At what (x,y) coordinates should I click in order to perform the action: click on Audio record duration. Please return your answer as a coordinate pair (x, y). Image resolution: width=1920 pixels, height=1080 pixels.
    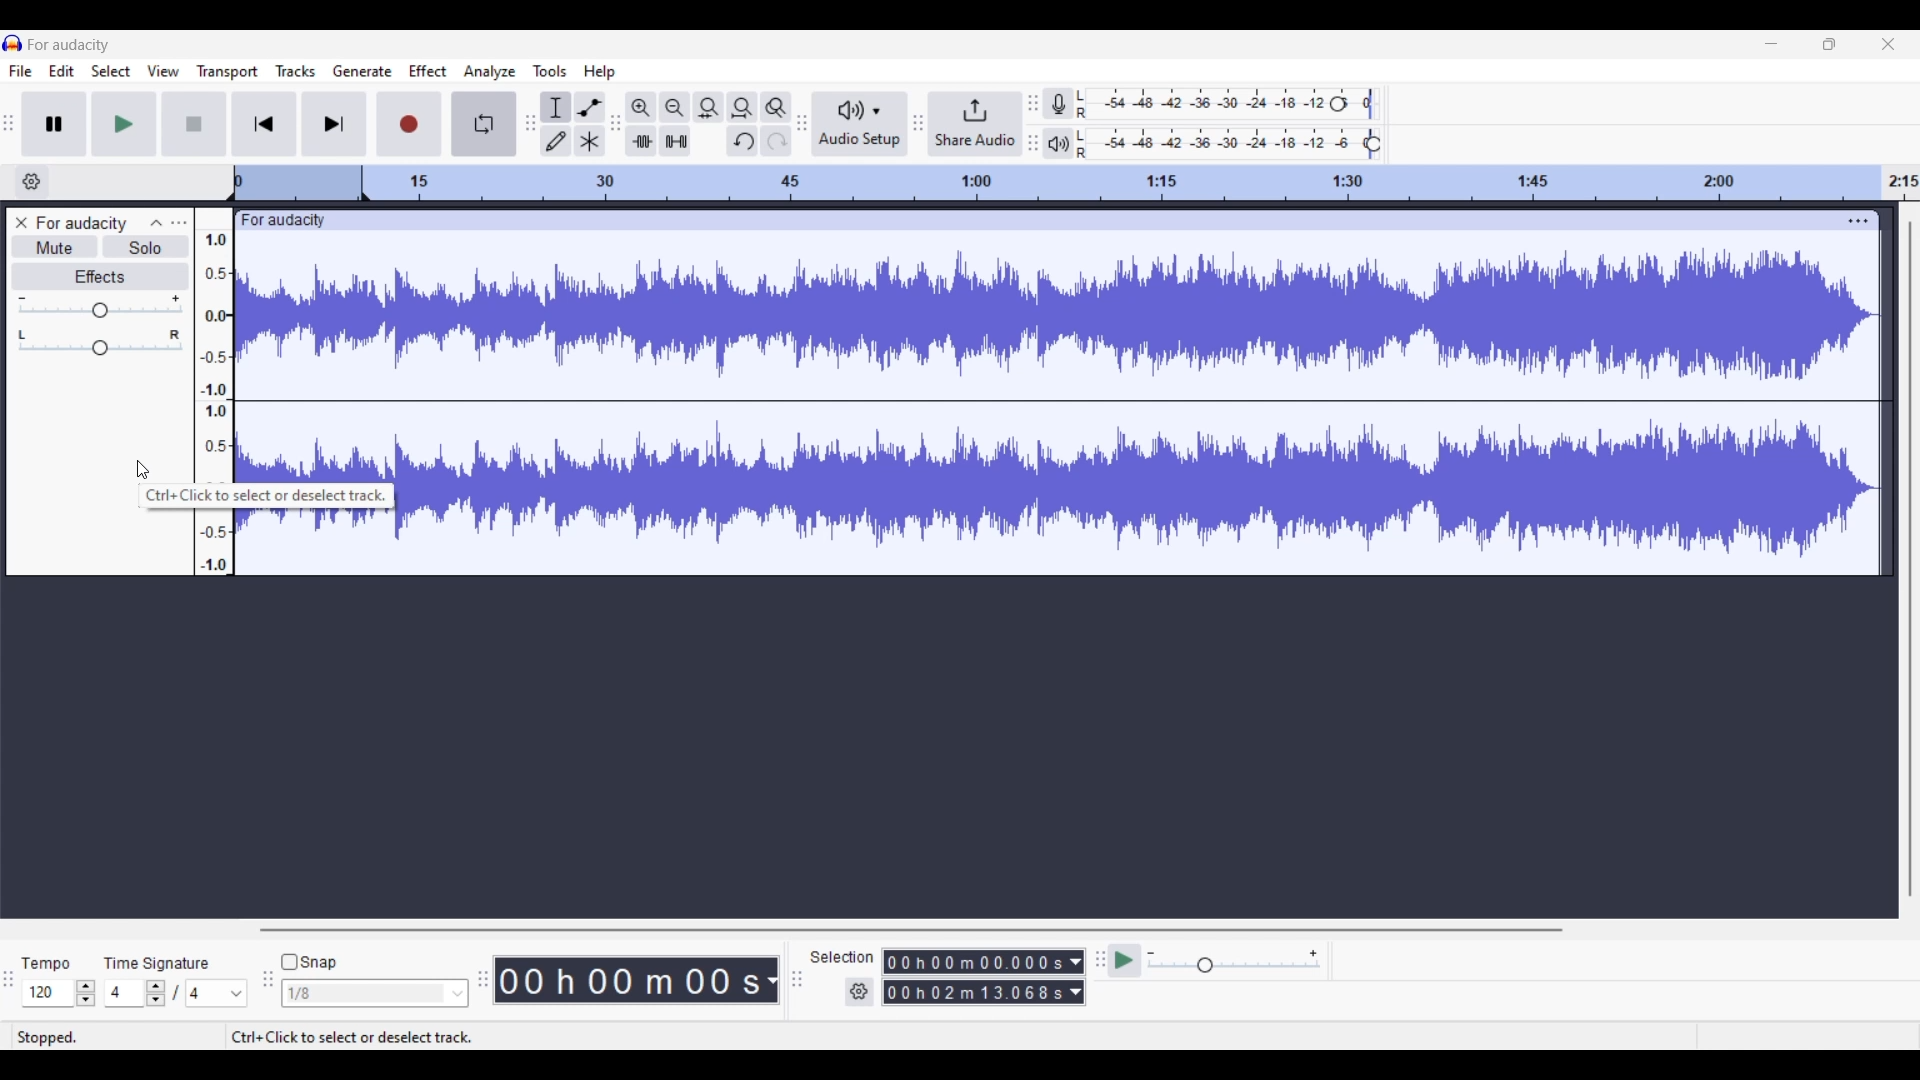
    Looking at the image, I should click on (772, 981).